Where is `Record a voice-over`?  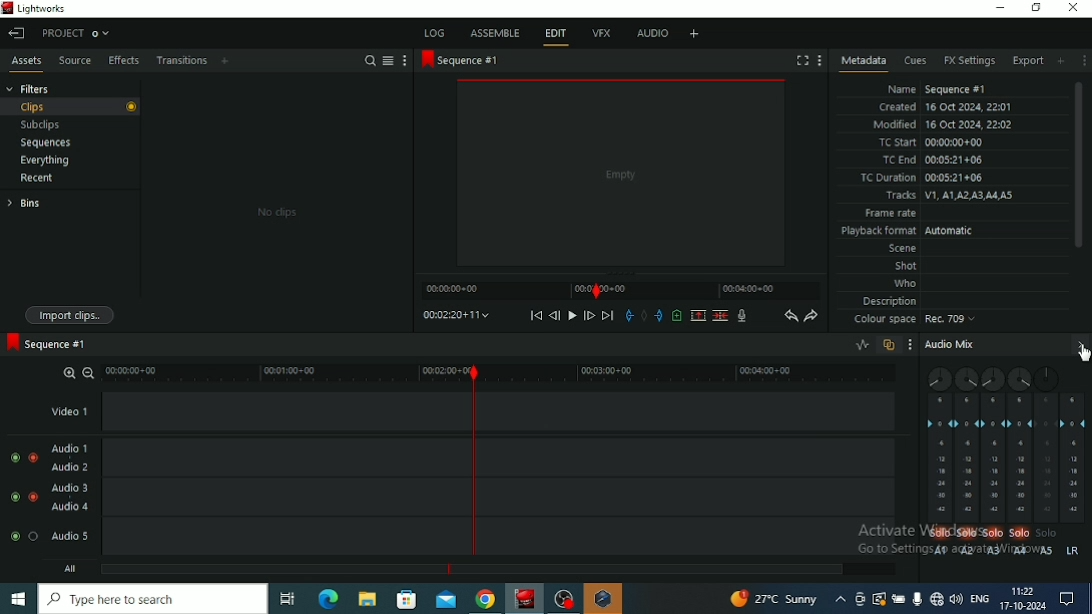
Record a voice-over is located at coordinates (742, 316).